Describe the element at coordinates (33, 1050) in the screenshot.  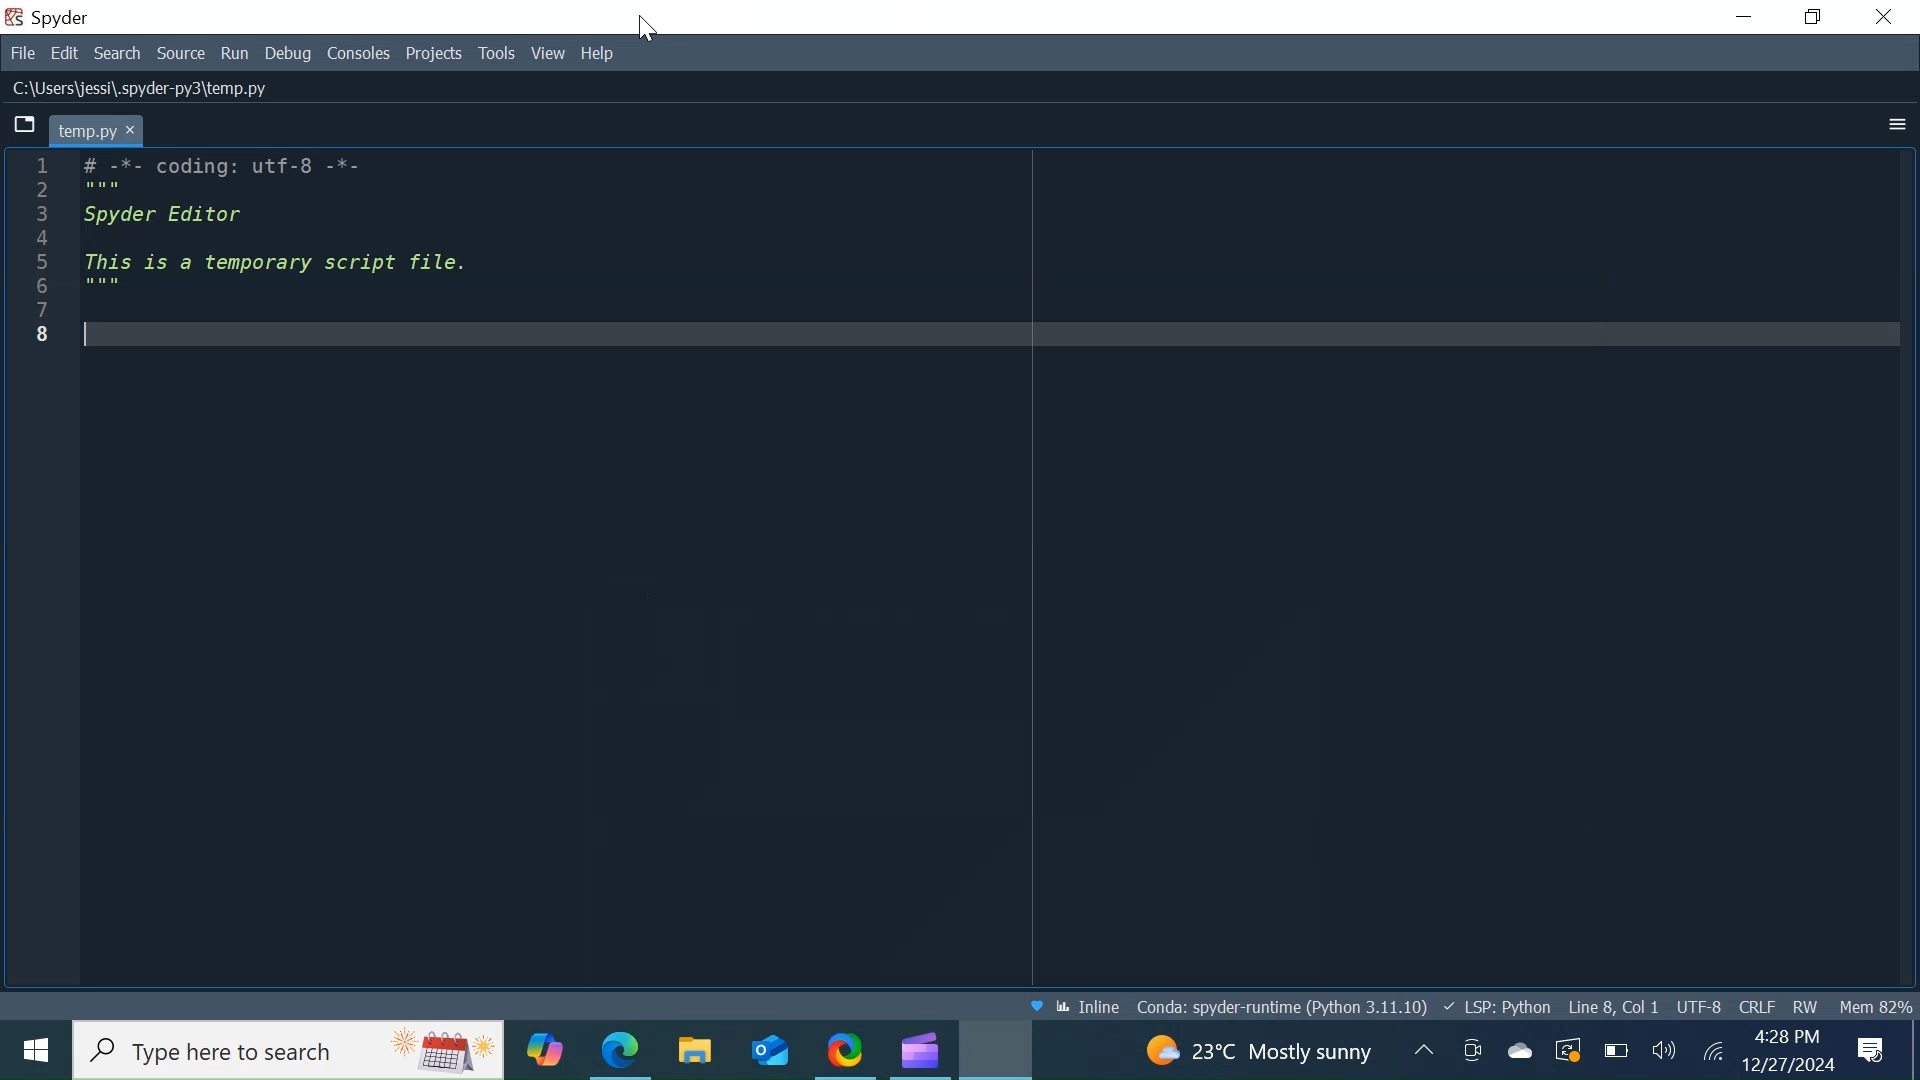
I see `Windows` at that location.